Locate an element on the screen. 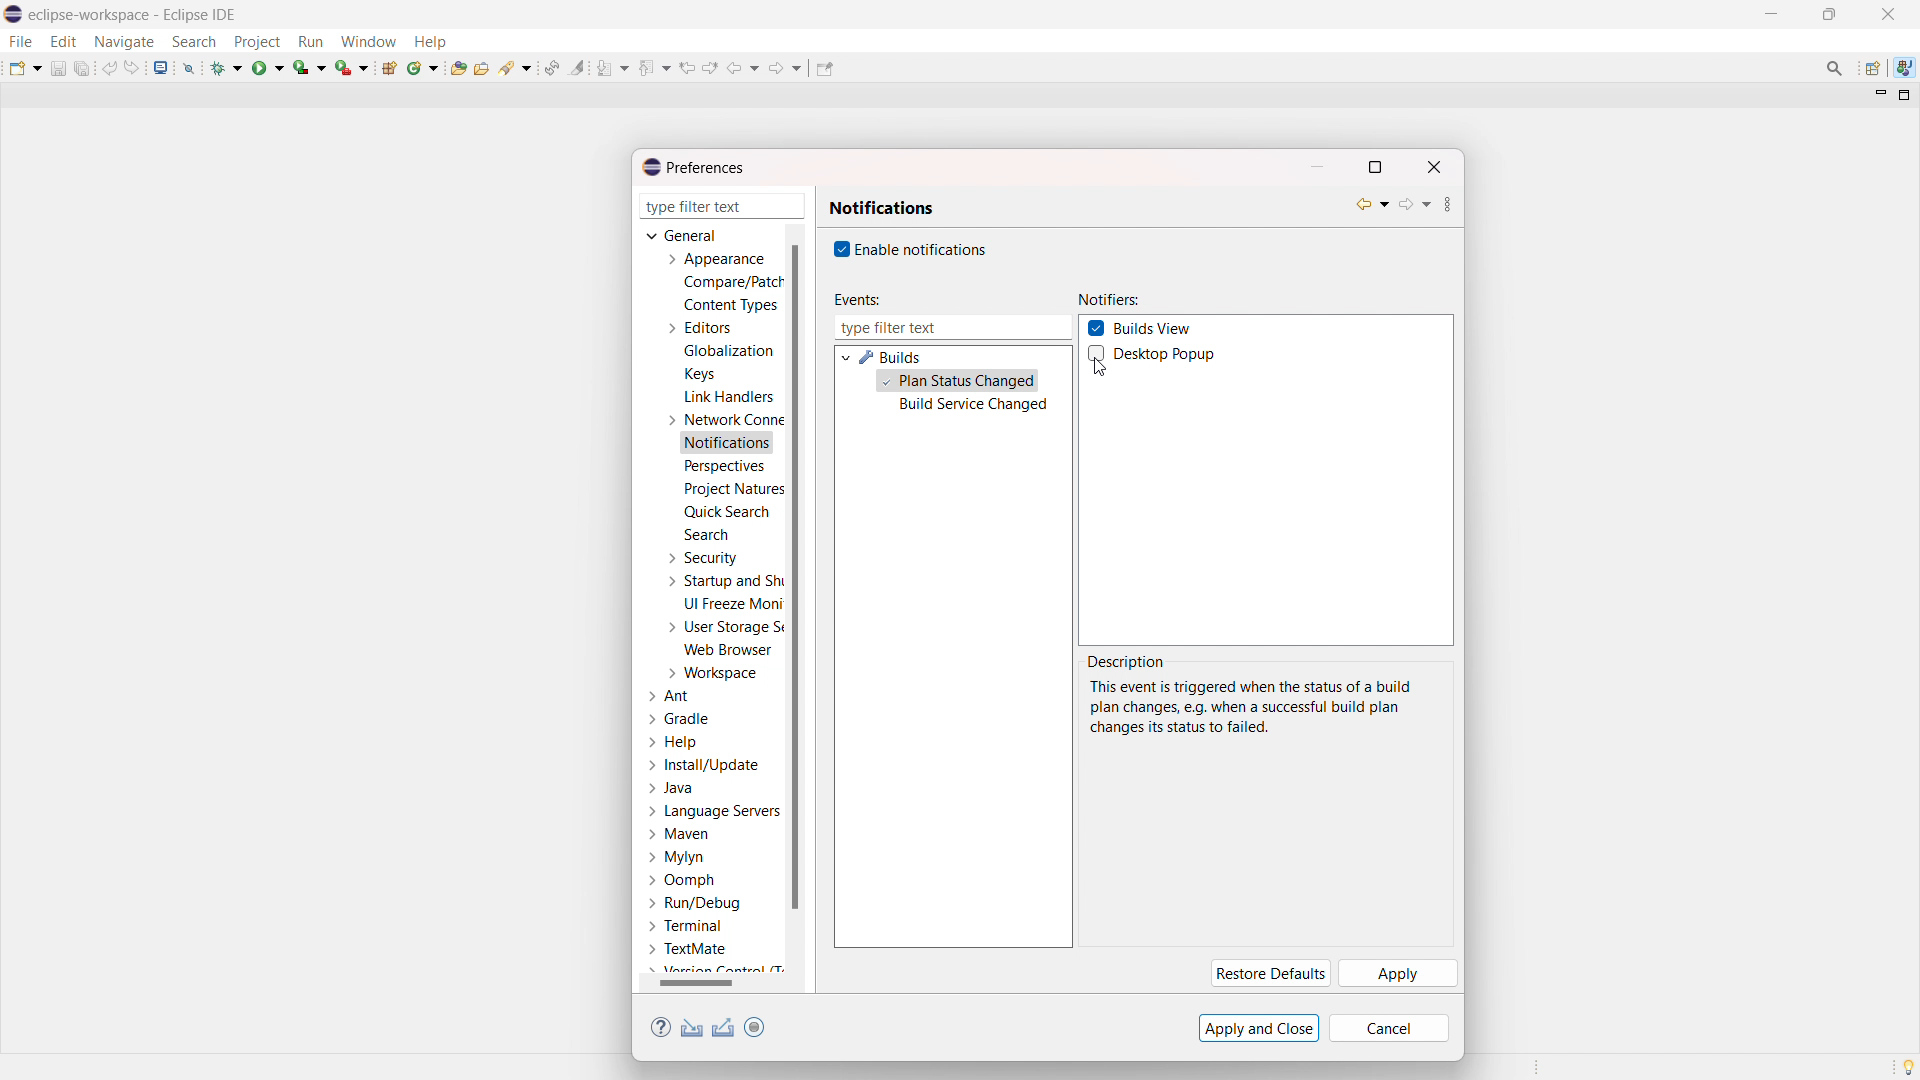 Image resolution: width=1920 pixels, height=1080 pixels. toggle ant mark occurances is located at coordinates (577, 67).